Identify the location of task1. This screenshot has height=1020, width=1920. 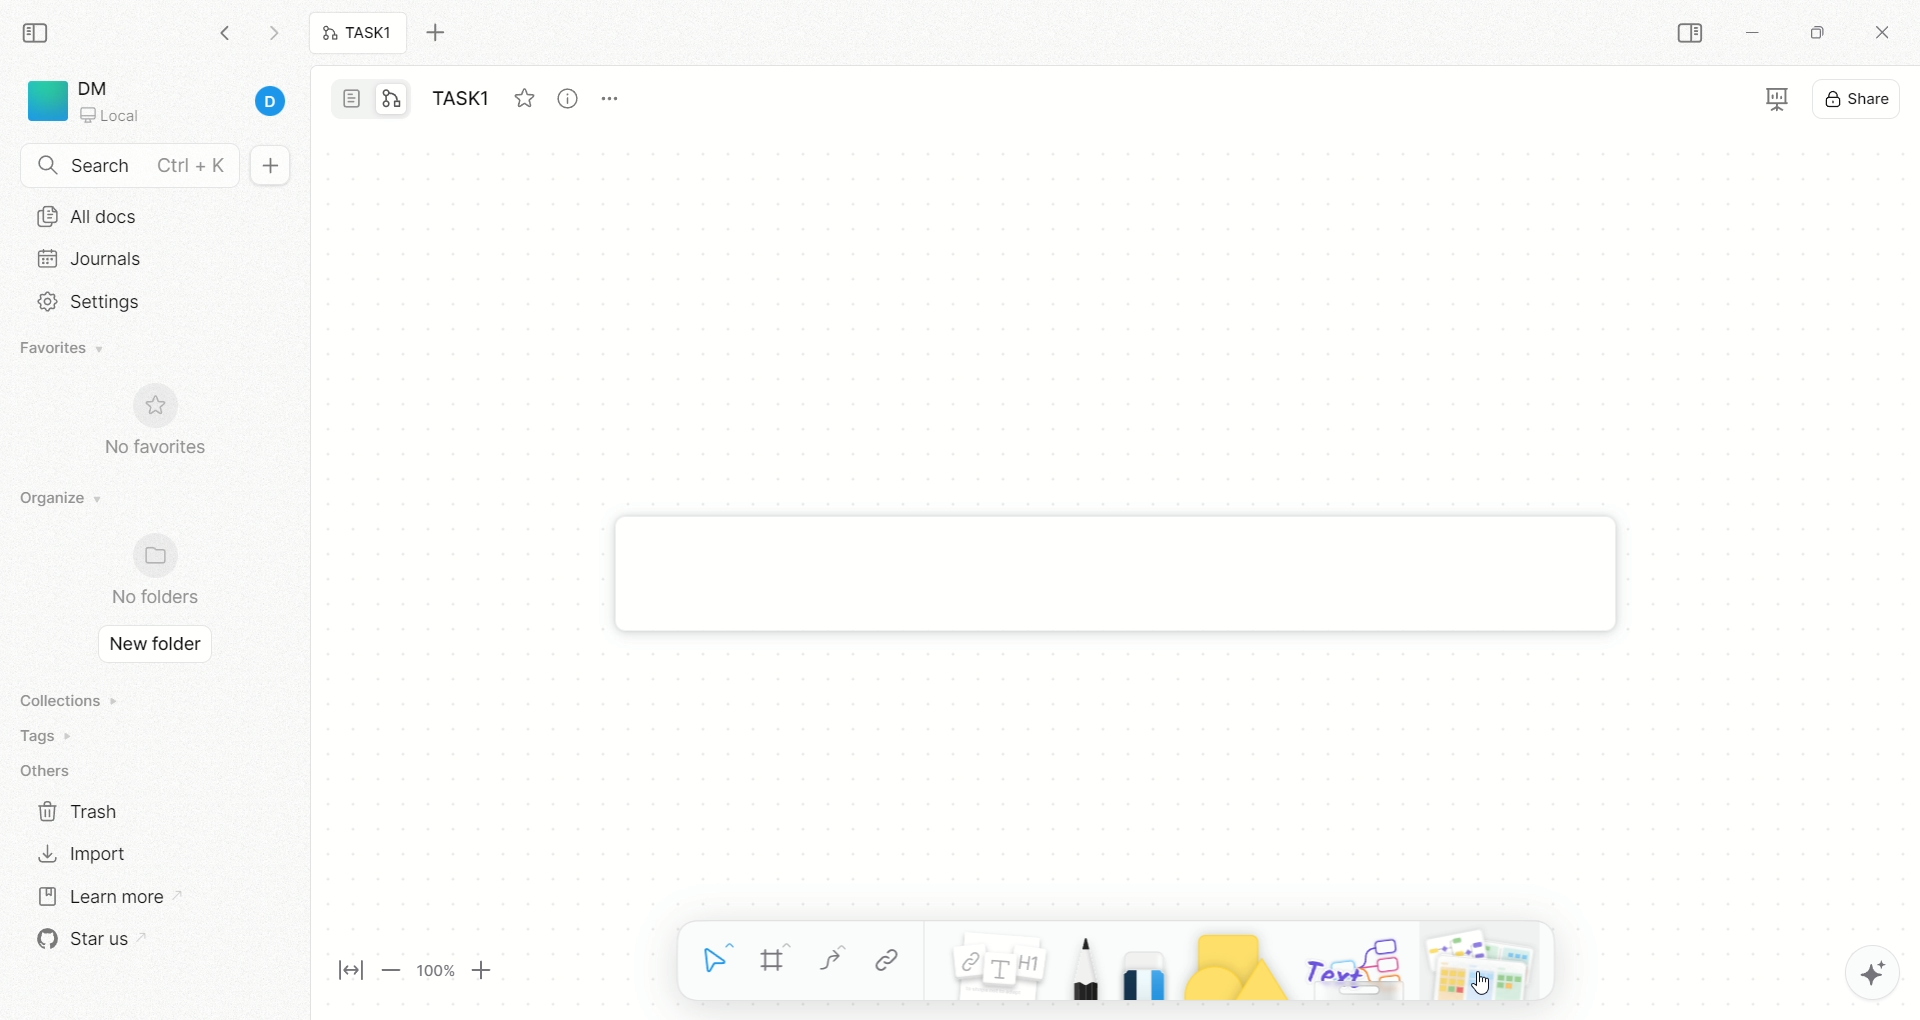
(466, 101).